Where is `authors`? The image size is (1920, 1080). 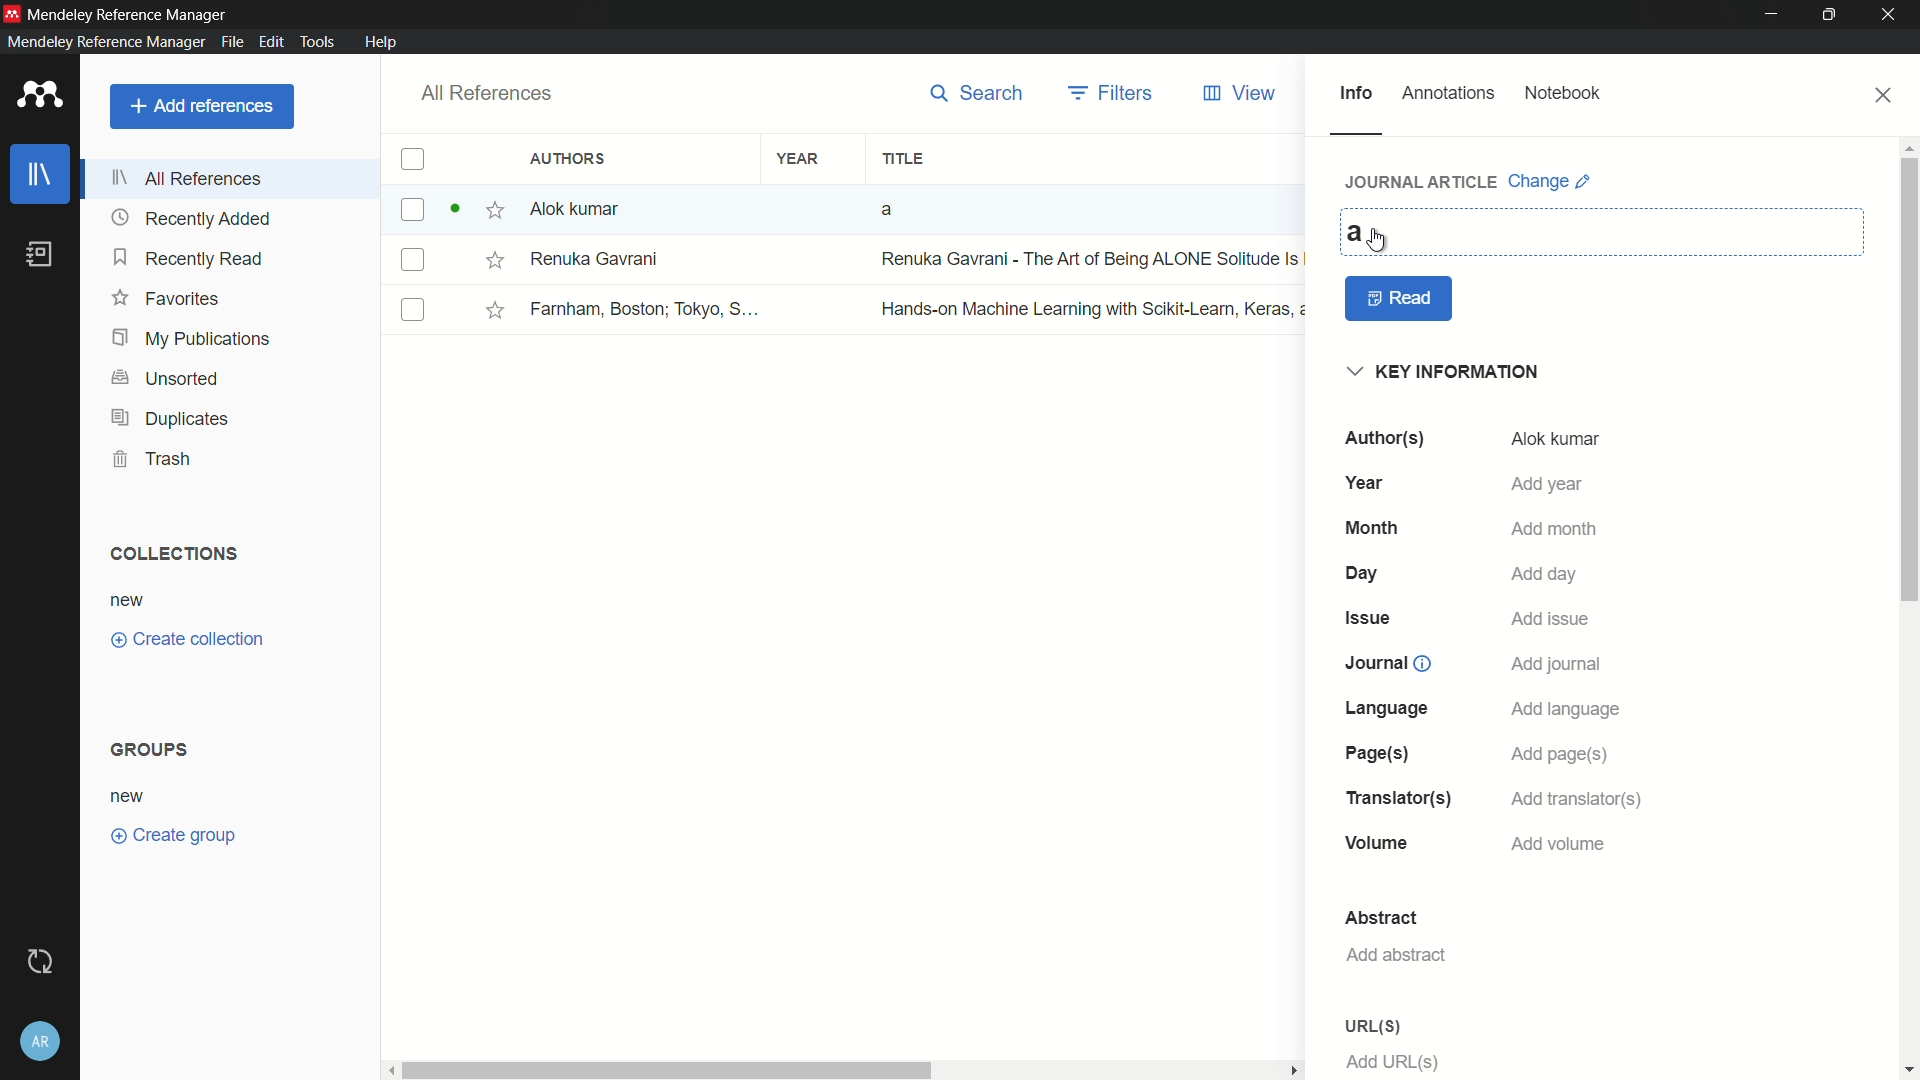
authors is located at coordinates (1383, 438).